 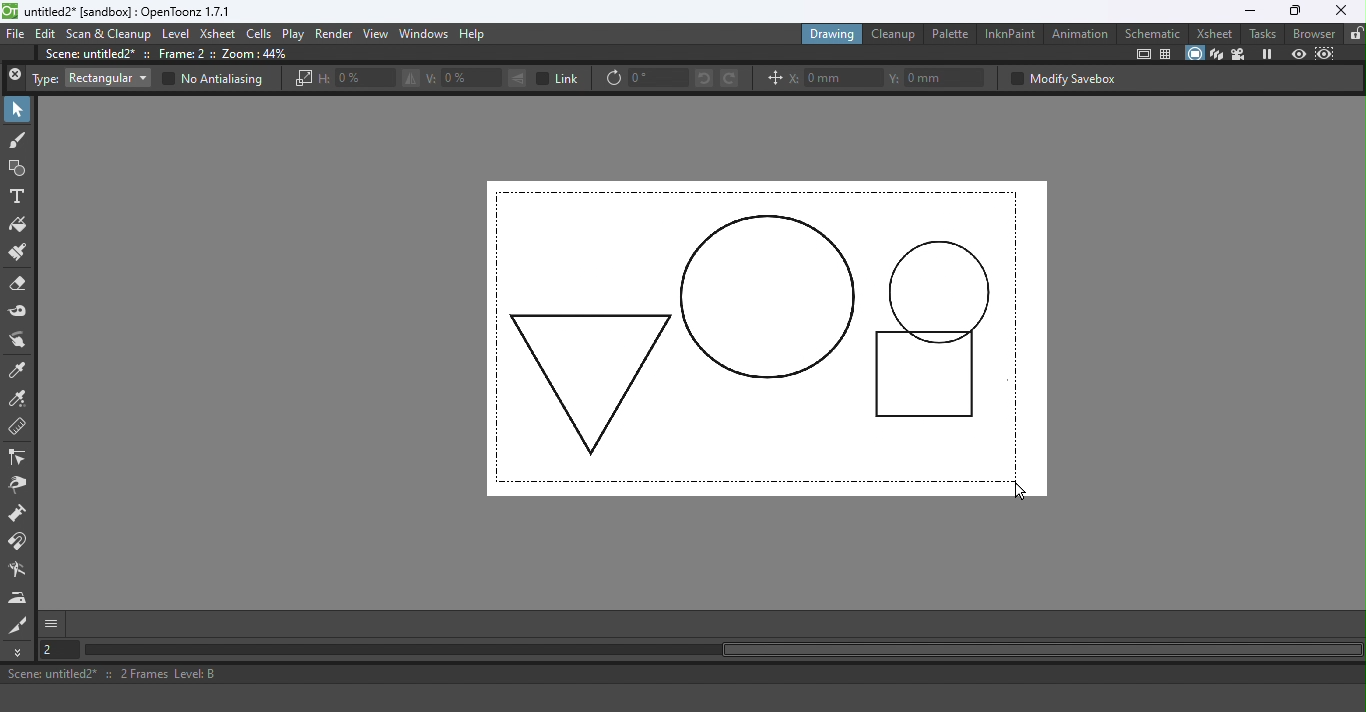 What do you see at coordinates (1262, 33) in the screenshot?
I see `Tasks` at bounding box center [1262, 33].